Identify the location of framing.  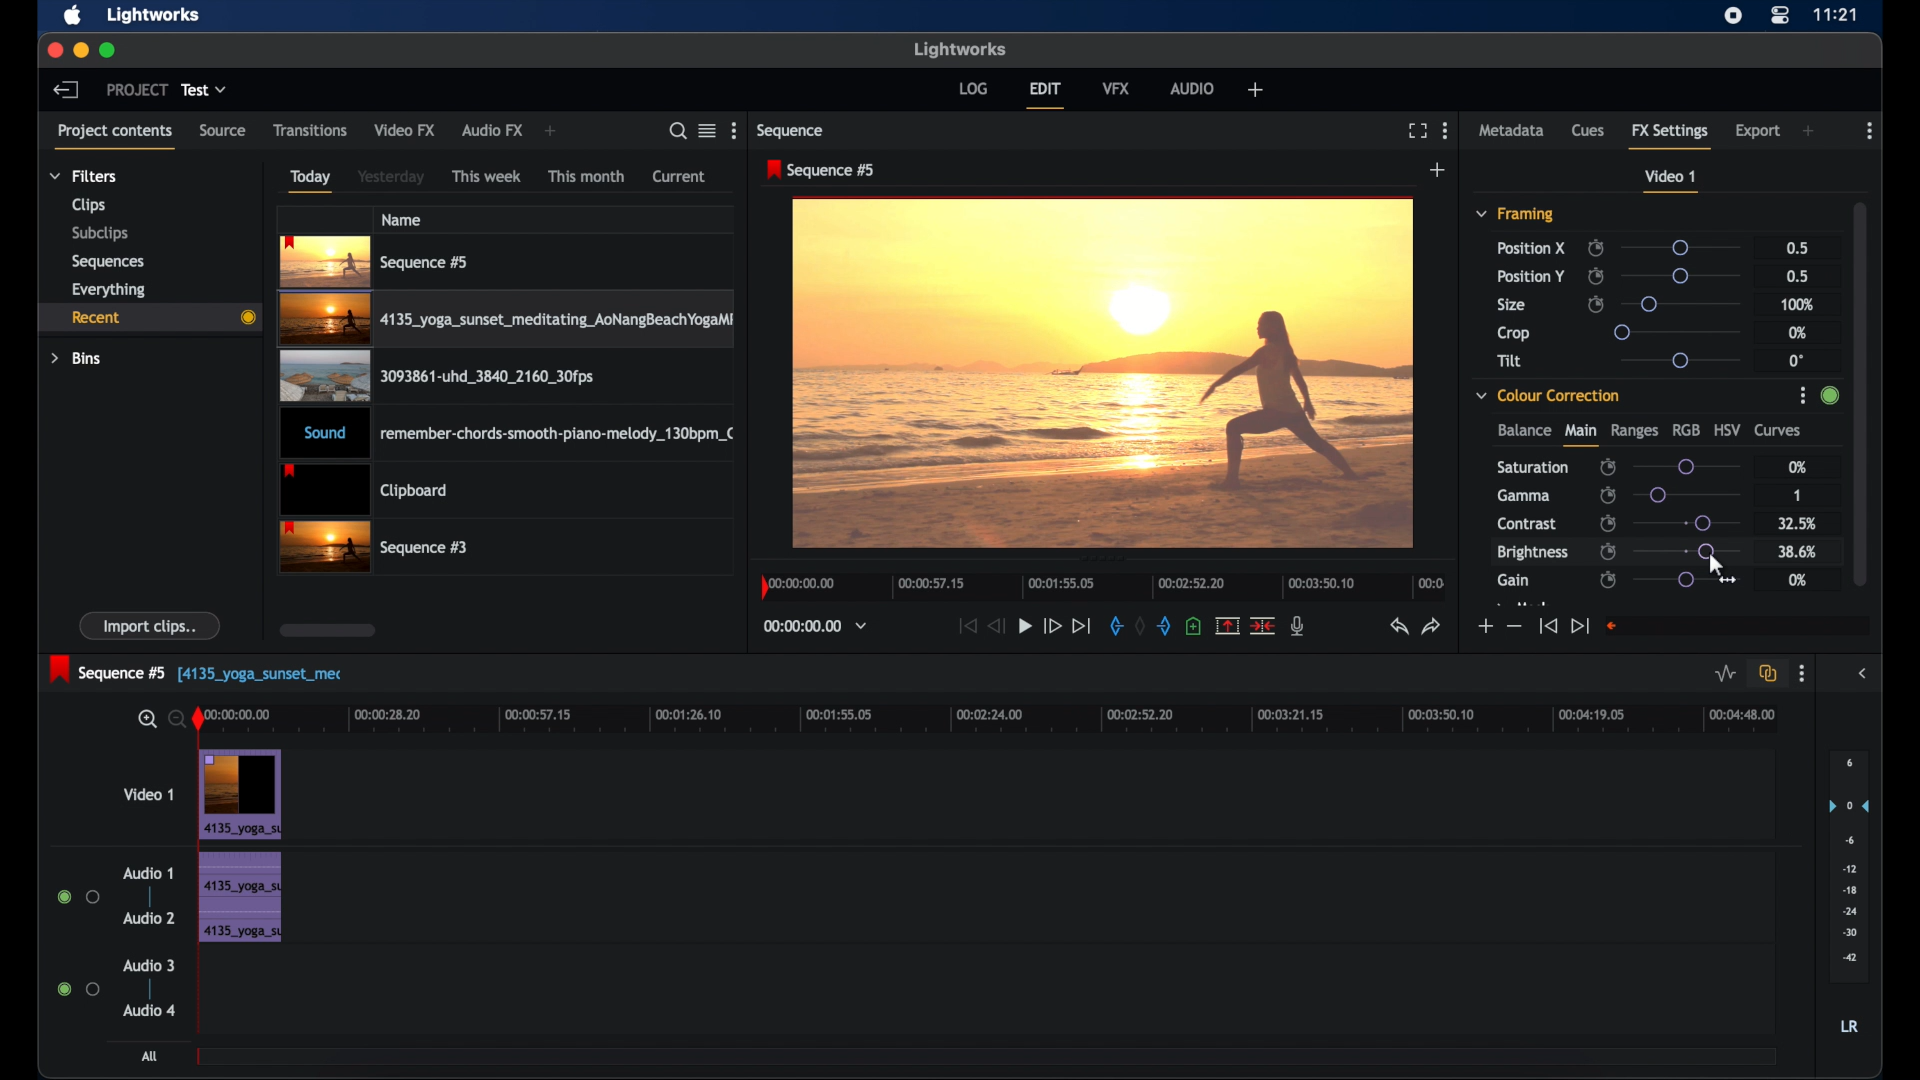
(1514, 213).